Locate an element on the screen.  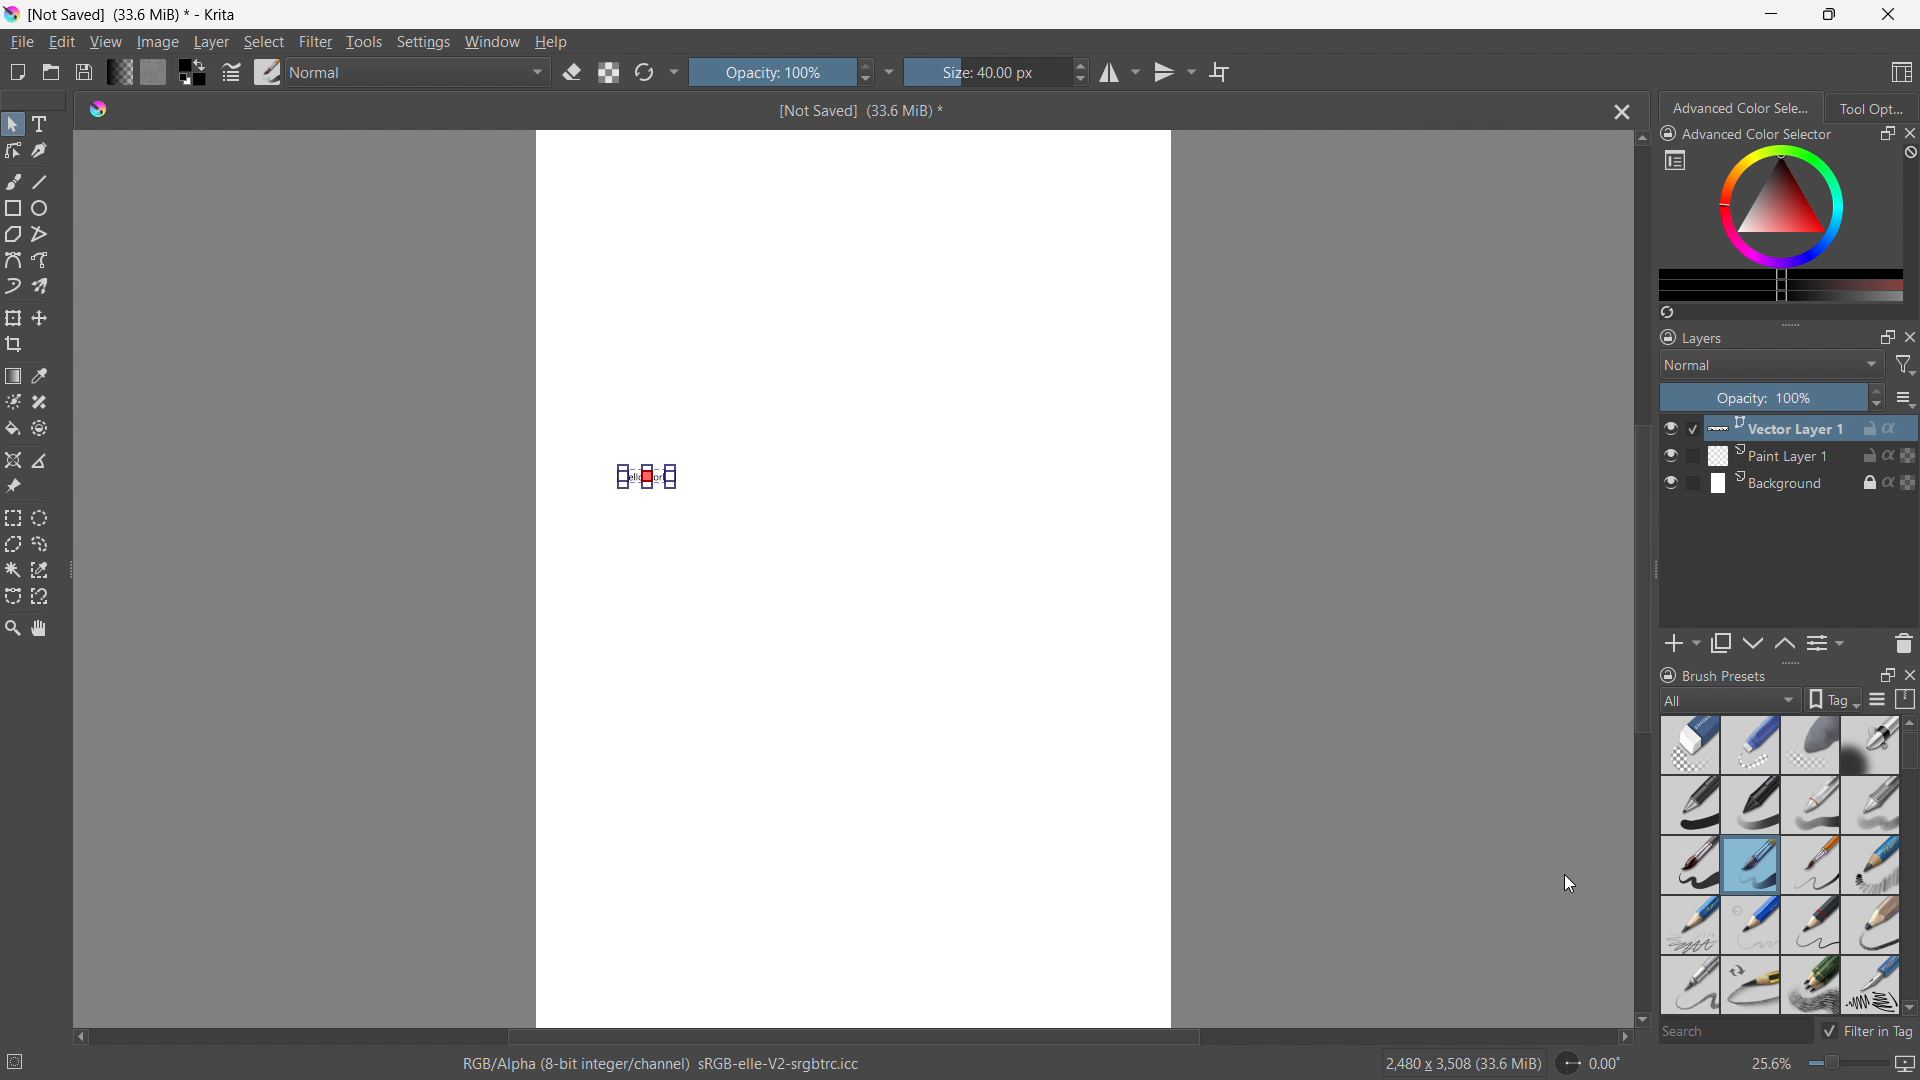
reload original preset is located at coordinates (644, 71).